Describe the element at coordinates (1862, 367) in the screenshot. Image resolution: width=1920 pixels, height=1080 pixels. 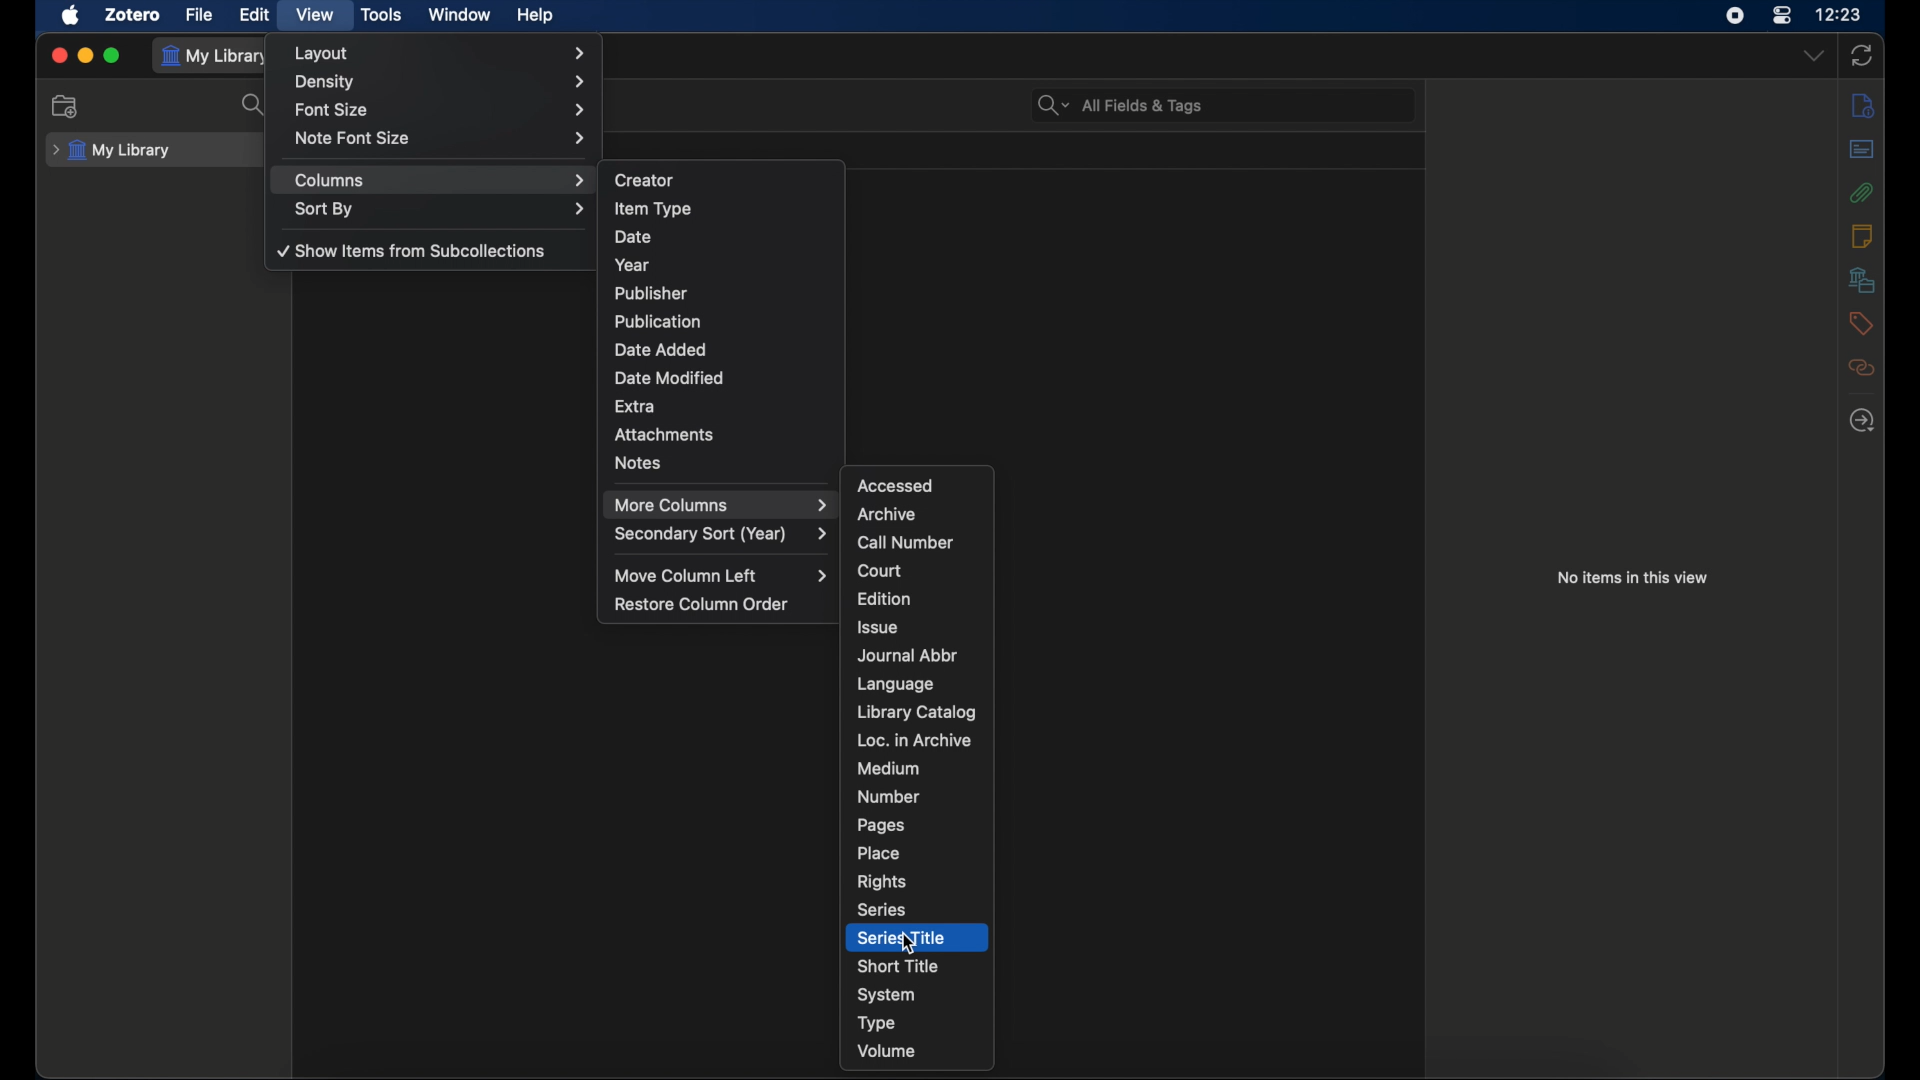
I see `related` at that location.